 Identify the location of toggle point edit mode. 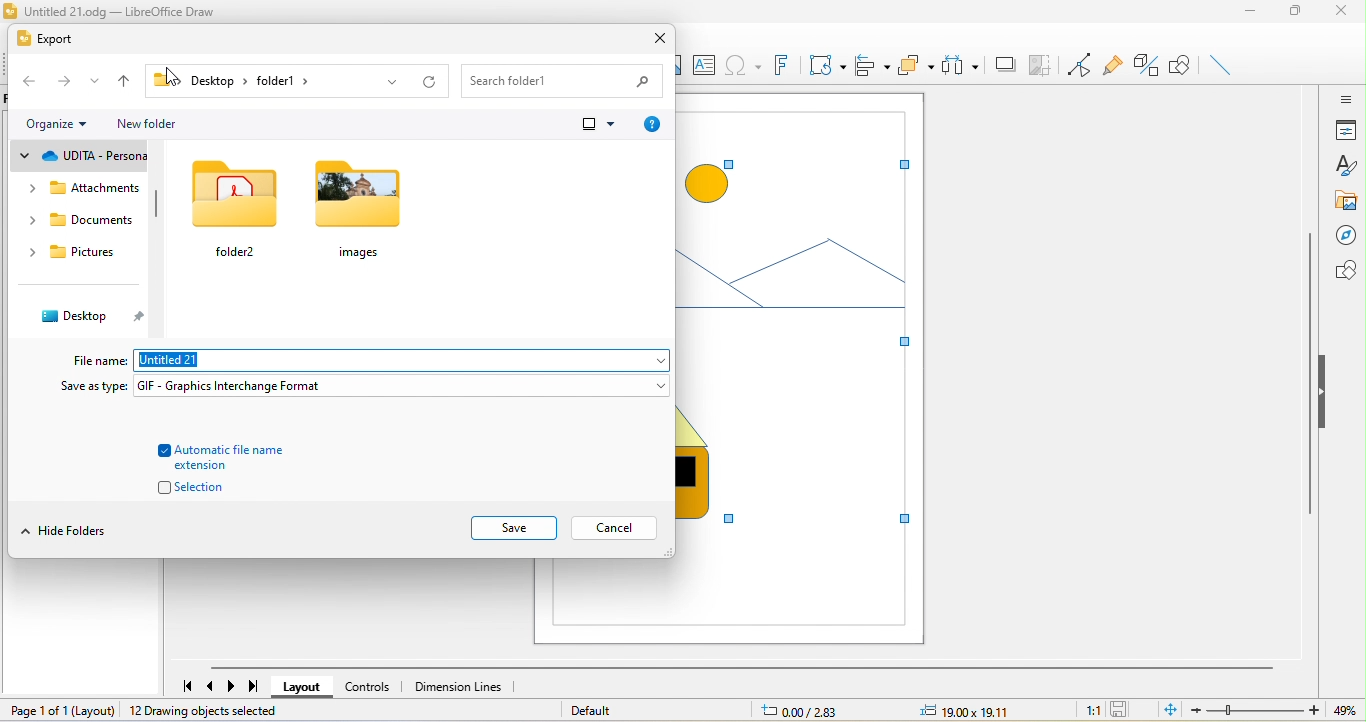
(1082, 65).